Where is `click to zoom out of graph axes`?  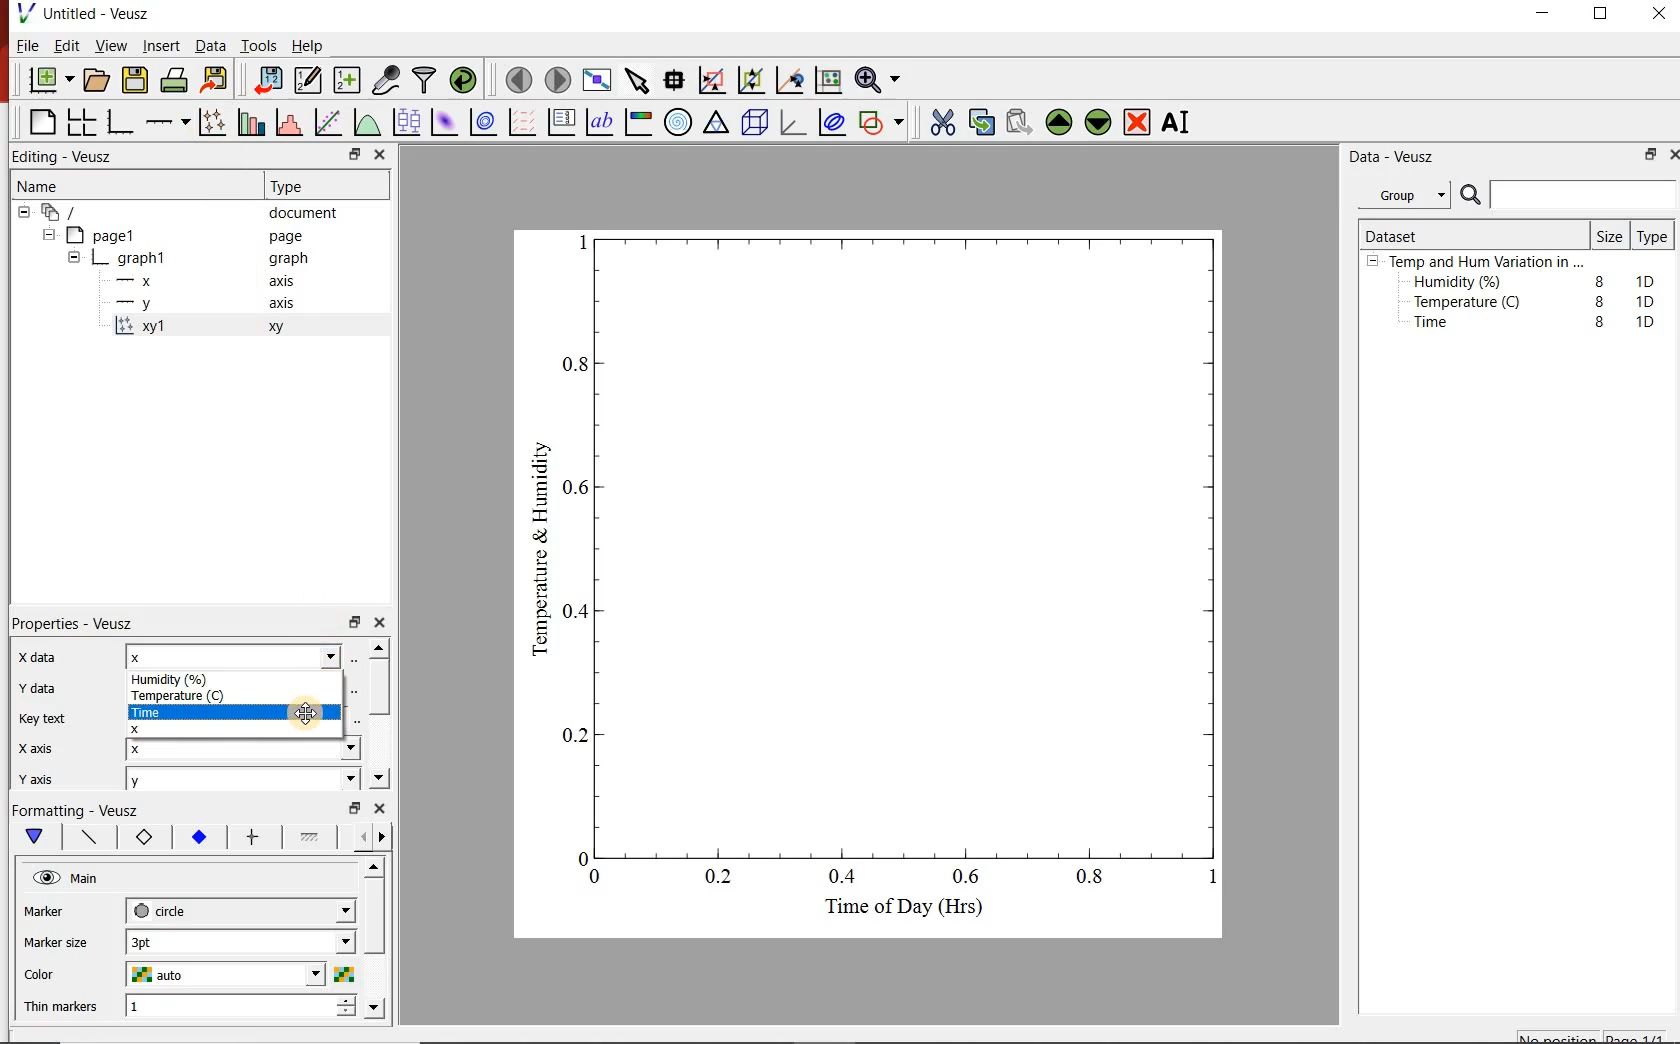
click to zoom out of graph axes is located at coordinates (752, 82).